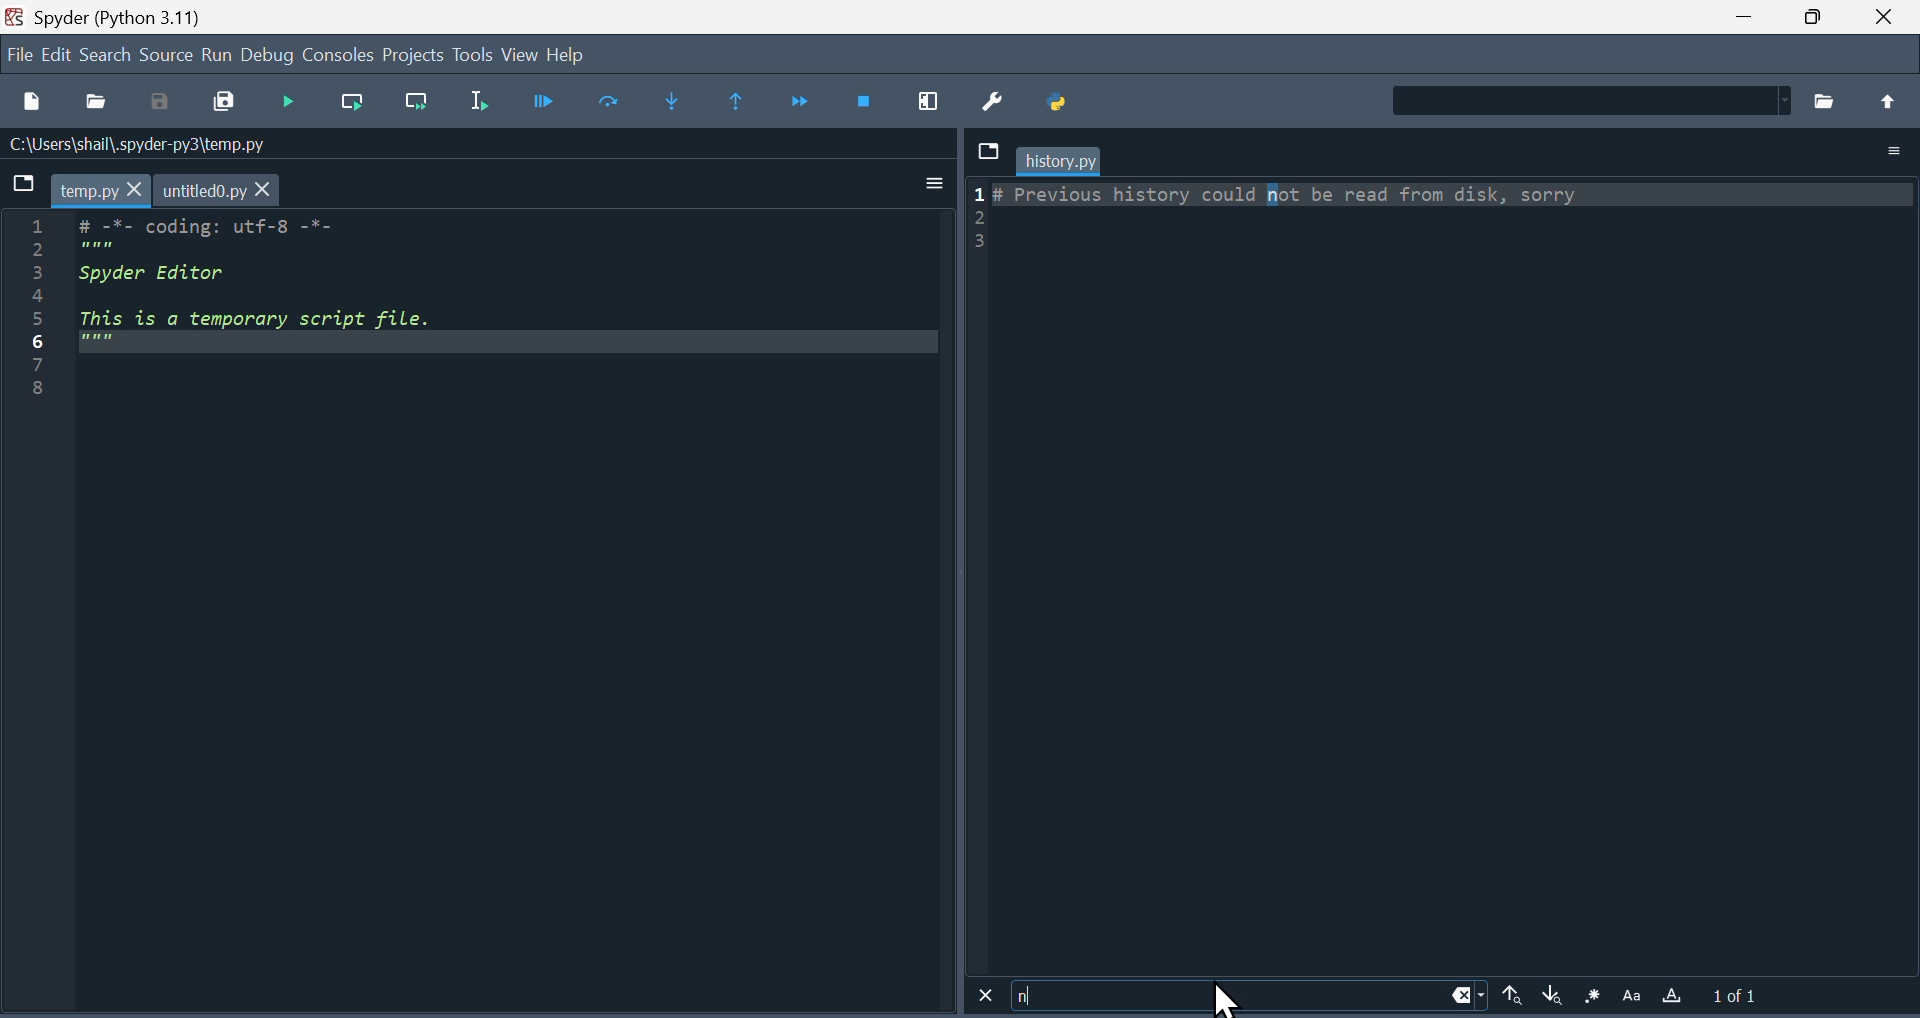 The width and height of the screenshot is (1920, 1018). I want to click on L #7 FPEVIOUS Nistory could not De read Trom daisk, sorry, so click(1300, 195).